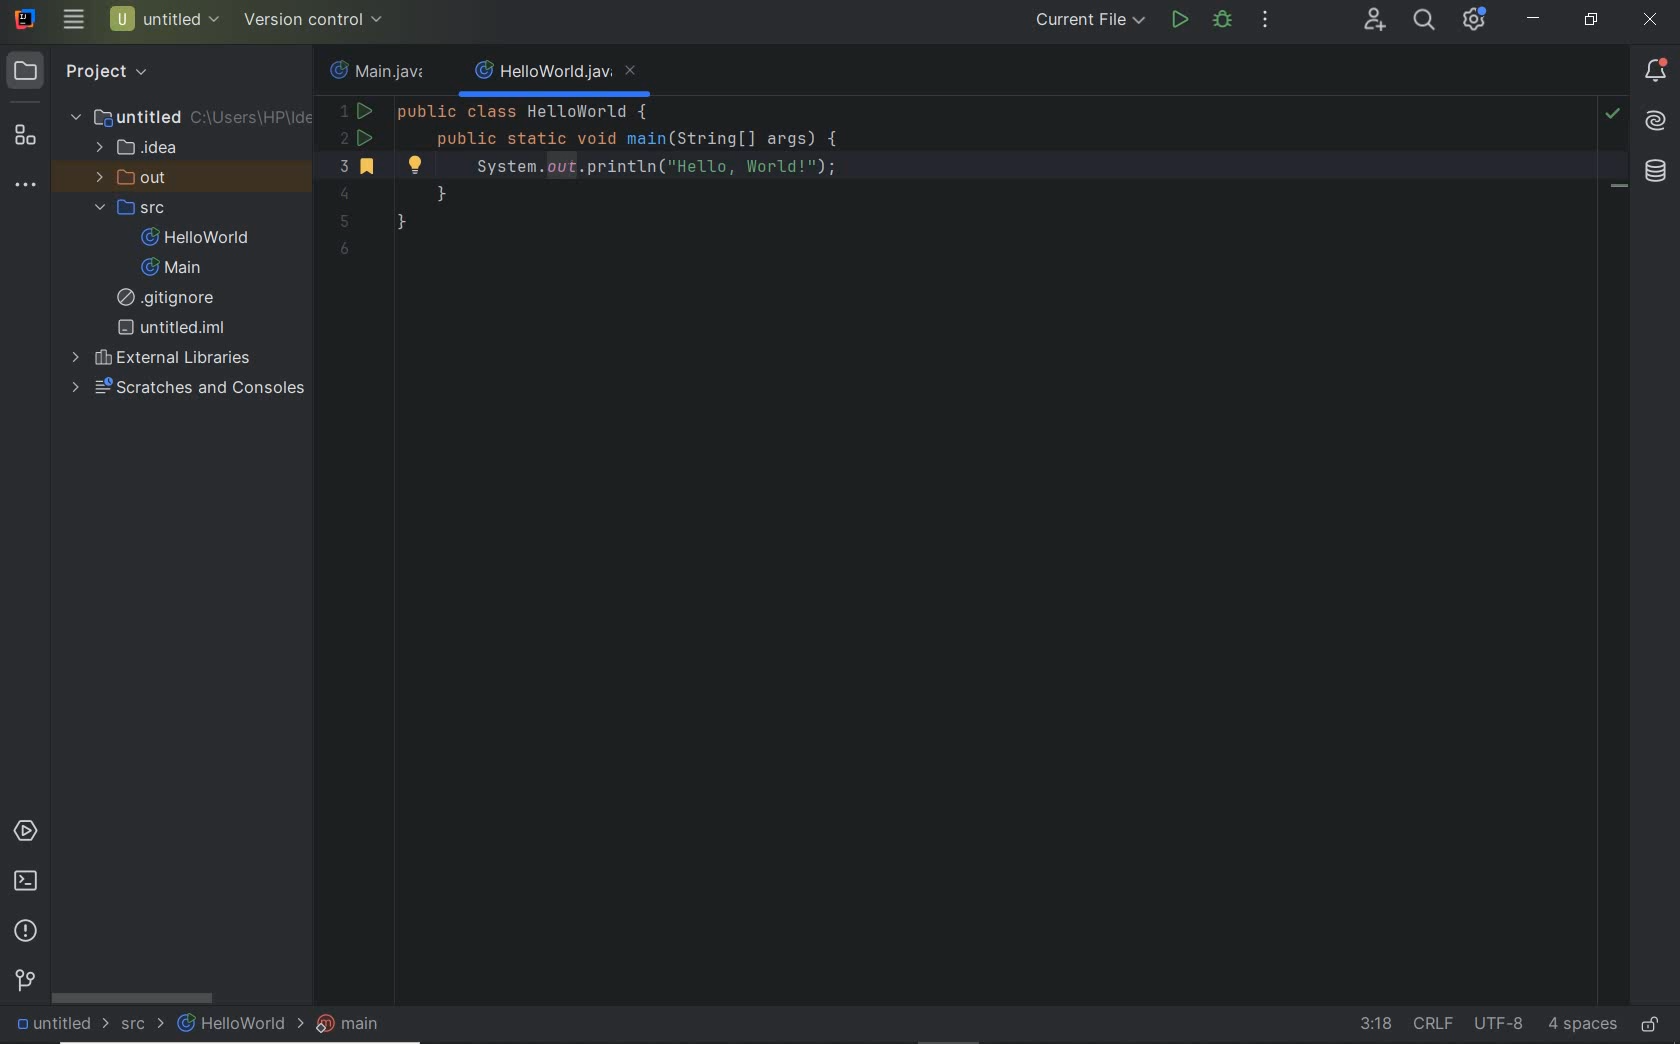  What do you see at coordinates (1652, 1021) in the screenshot?
I see `Edit or read only` at bounding box center [1652, 1021].